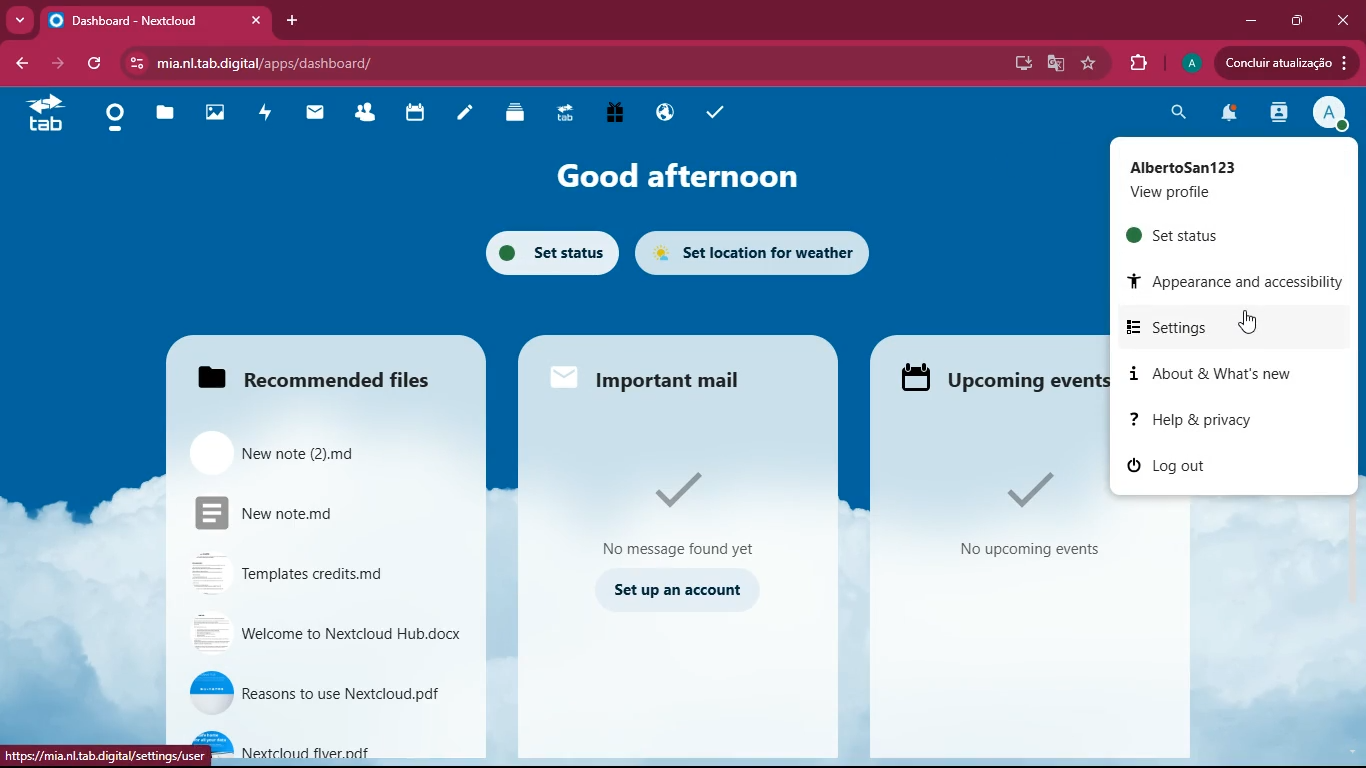 This screenshot has height=768, width=1366. Describe the element at coordinates (1329, 116) in the screenshot. I see `profile` at that location.